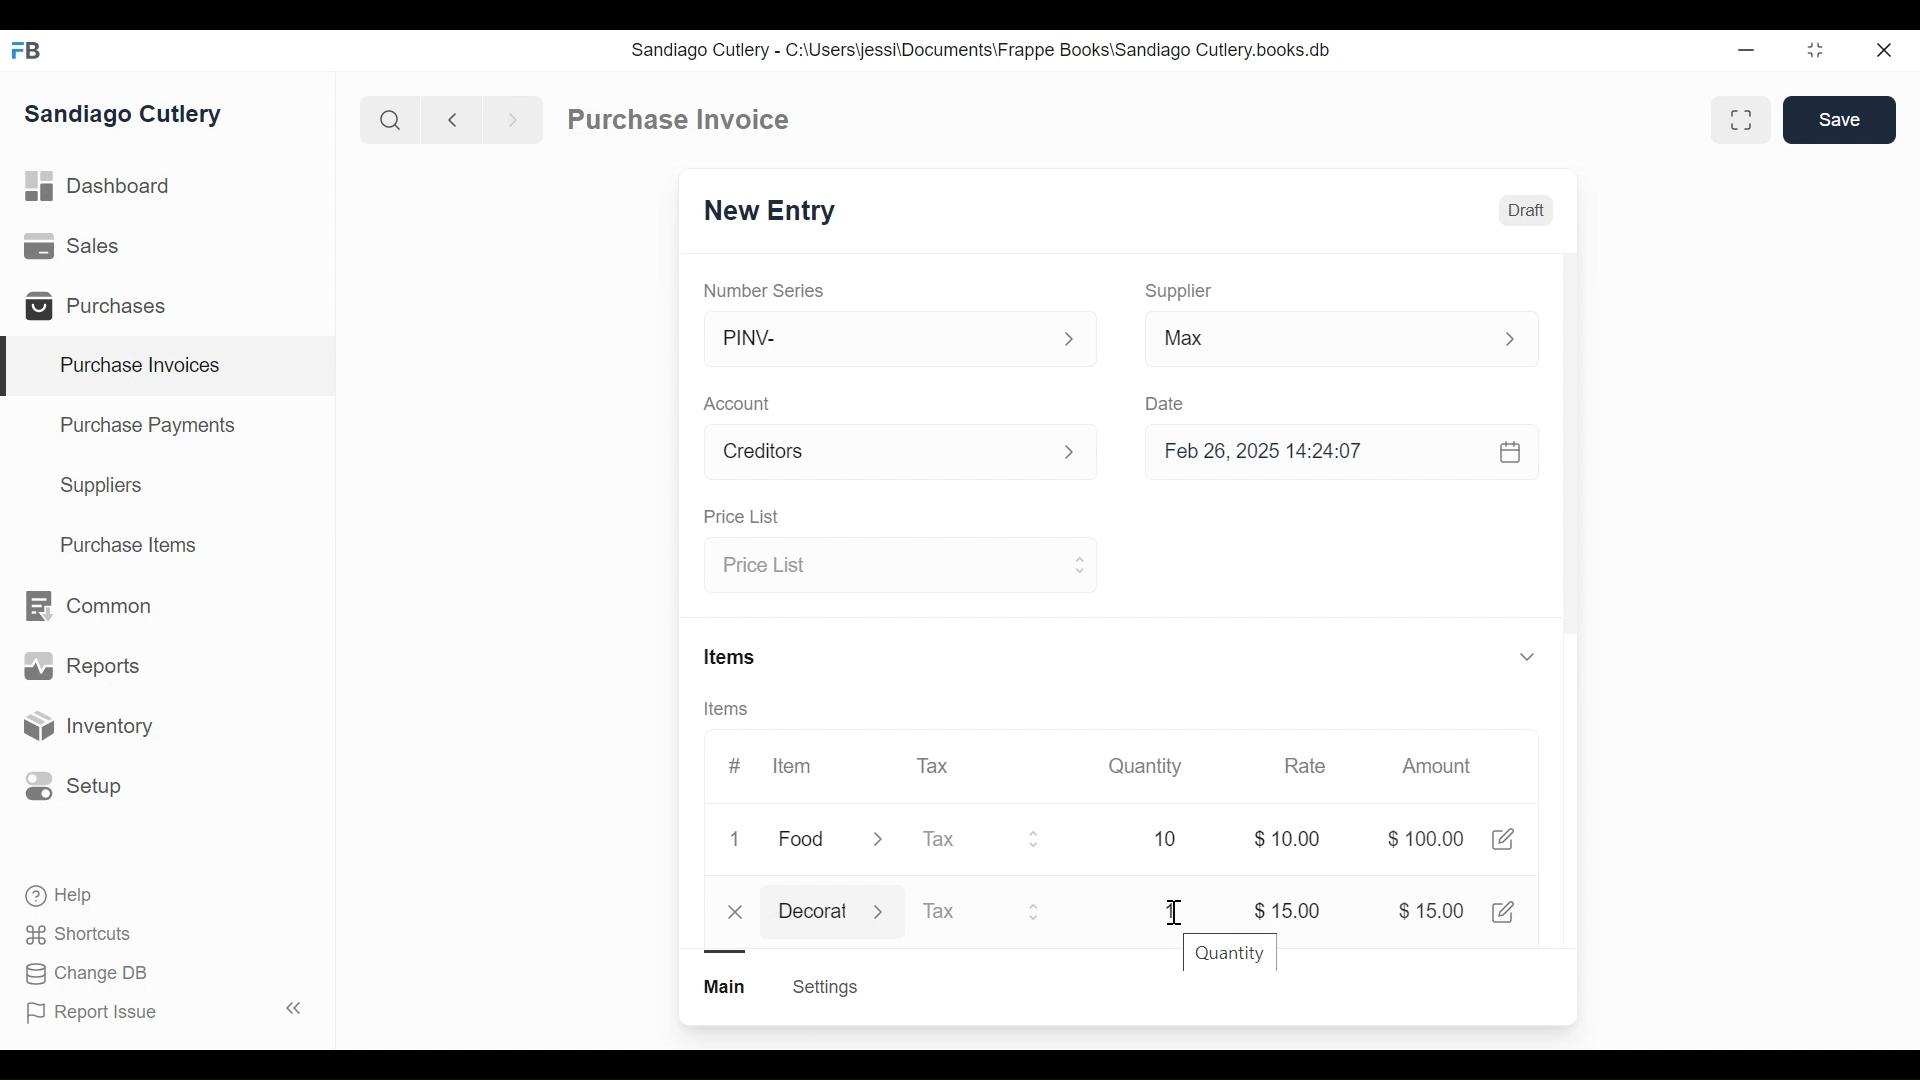 The width and height of the screenshot is (1920, 1080). I want to click on Price List, so click(882, 566).